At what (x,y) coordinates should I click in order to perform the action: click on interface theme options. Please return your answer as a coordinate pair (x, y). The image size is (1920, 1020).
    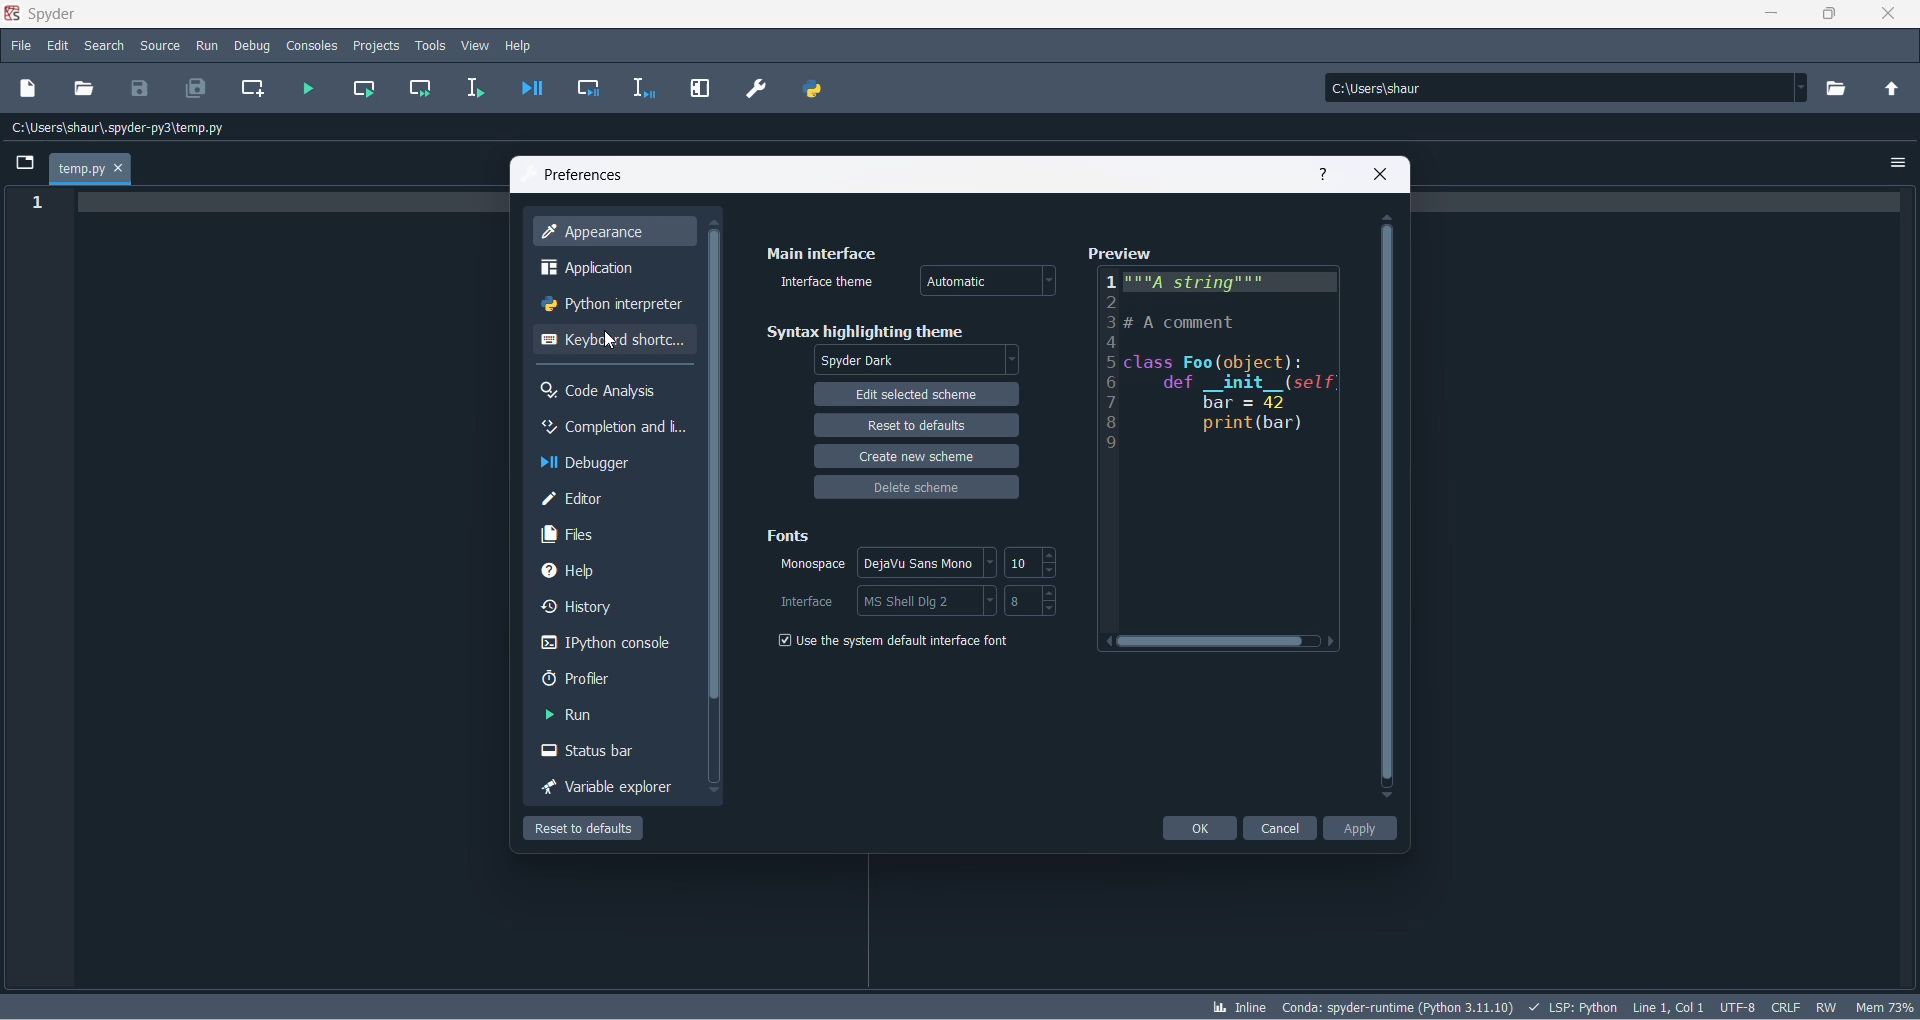
    Looking at the image, I should click on (994, 280).